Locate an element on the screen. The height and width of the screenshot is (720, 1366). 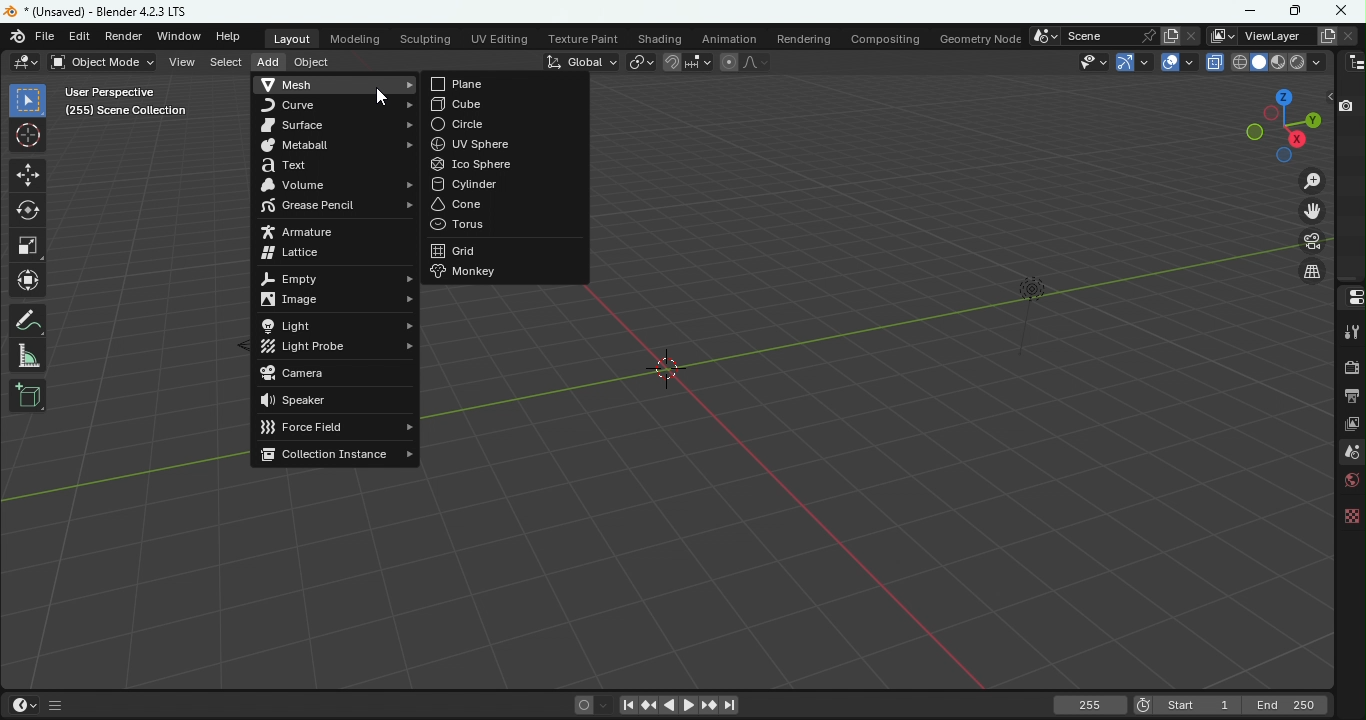
Auto keyframing is located at coordinates (603, 705).